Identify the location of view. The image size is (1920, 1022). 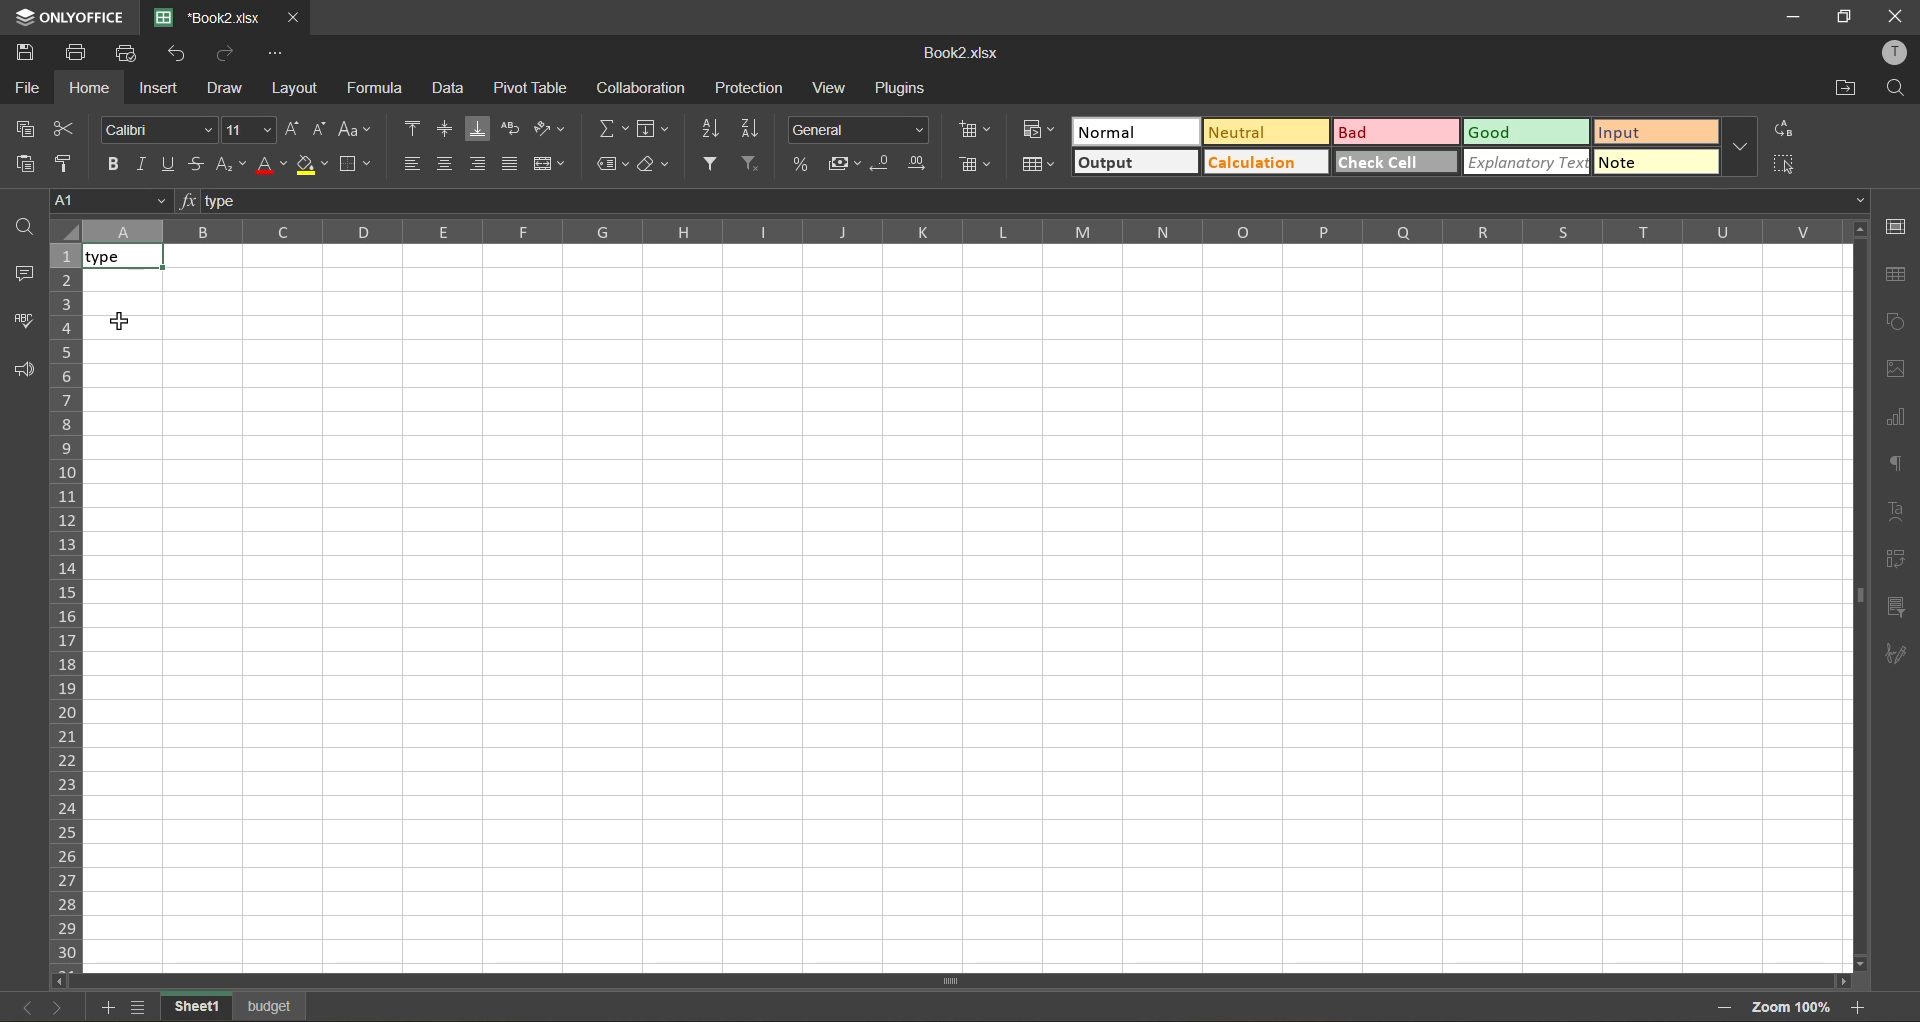
(838, 88).